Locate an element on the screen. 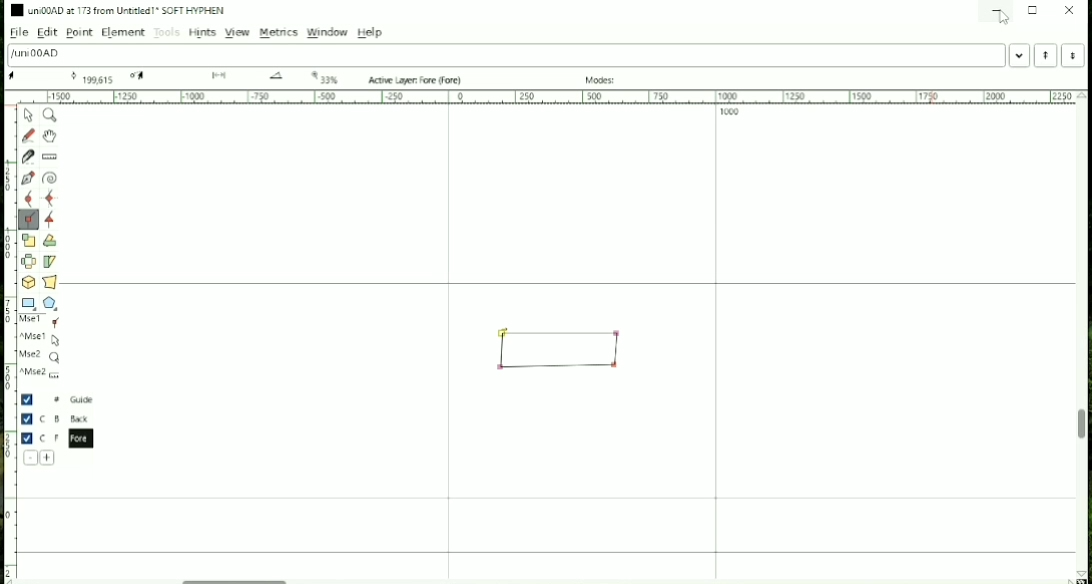 The width and height of the screenshot is (1092, 584). Word list is located at coordinates (1020, 55).